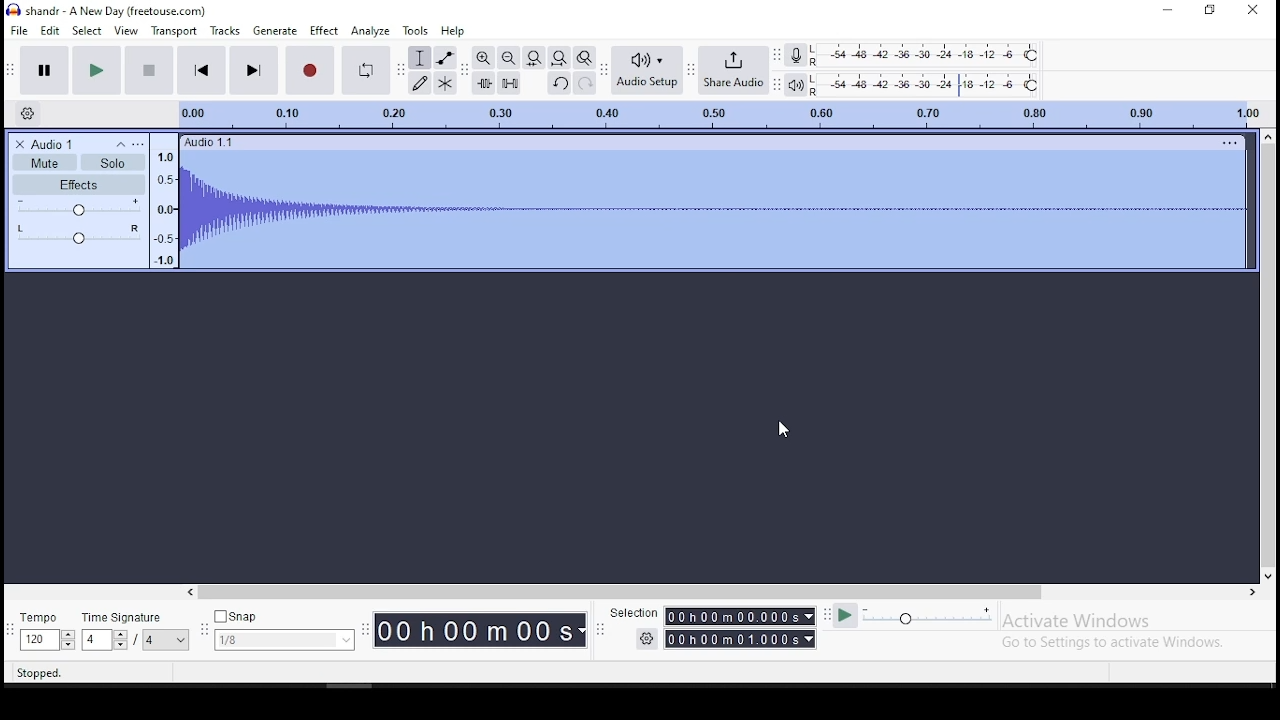  I want to click on analyze, so click(369, 30).